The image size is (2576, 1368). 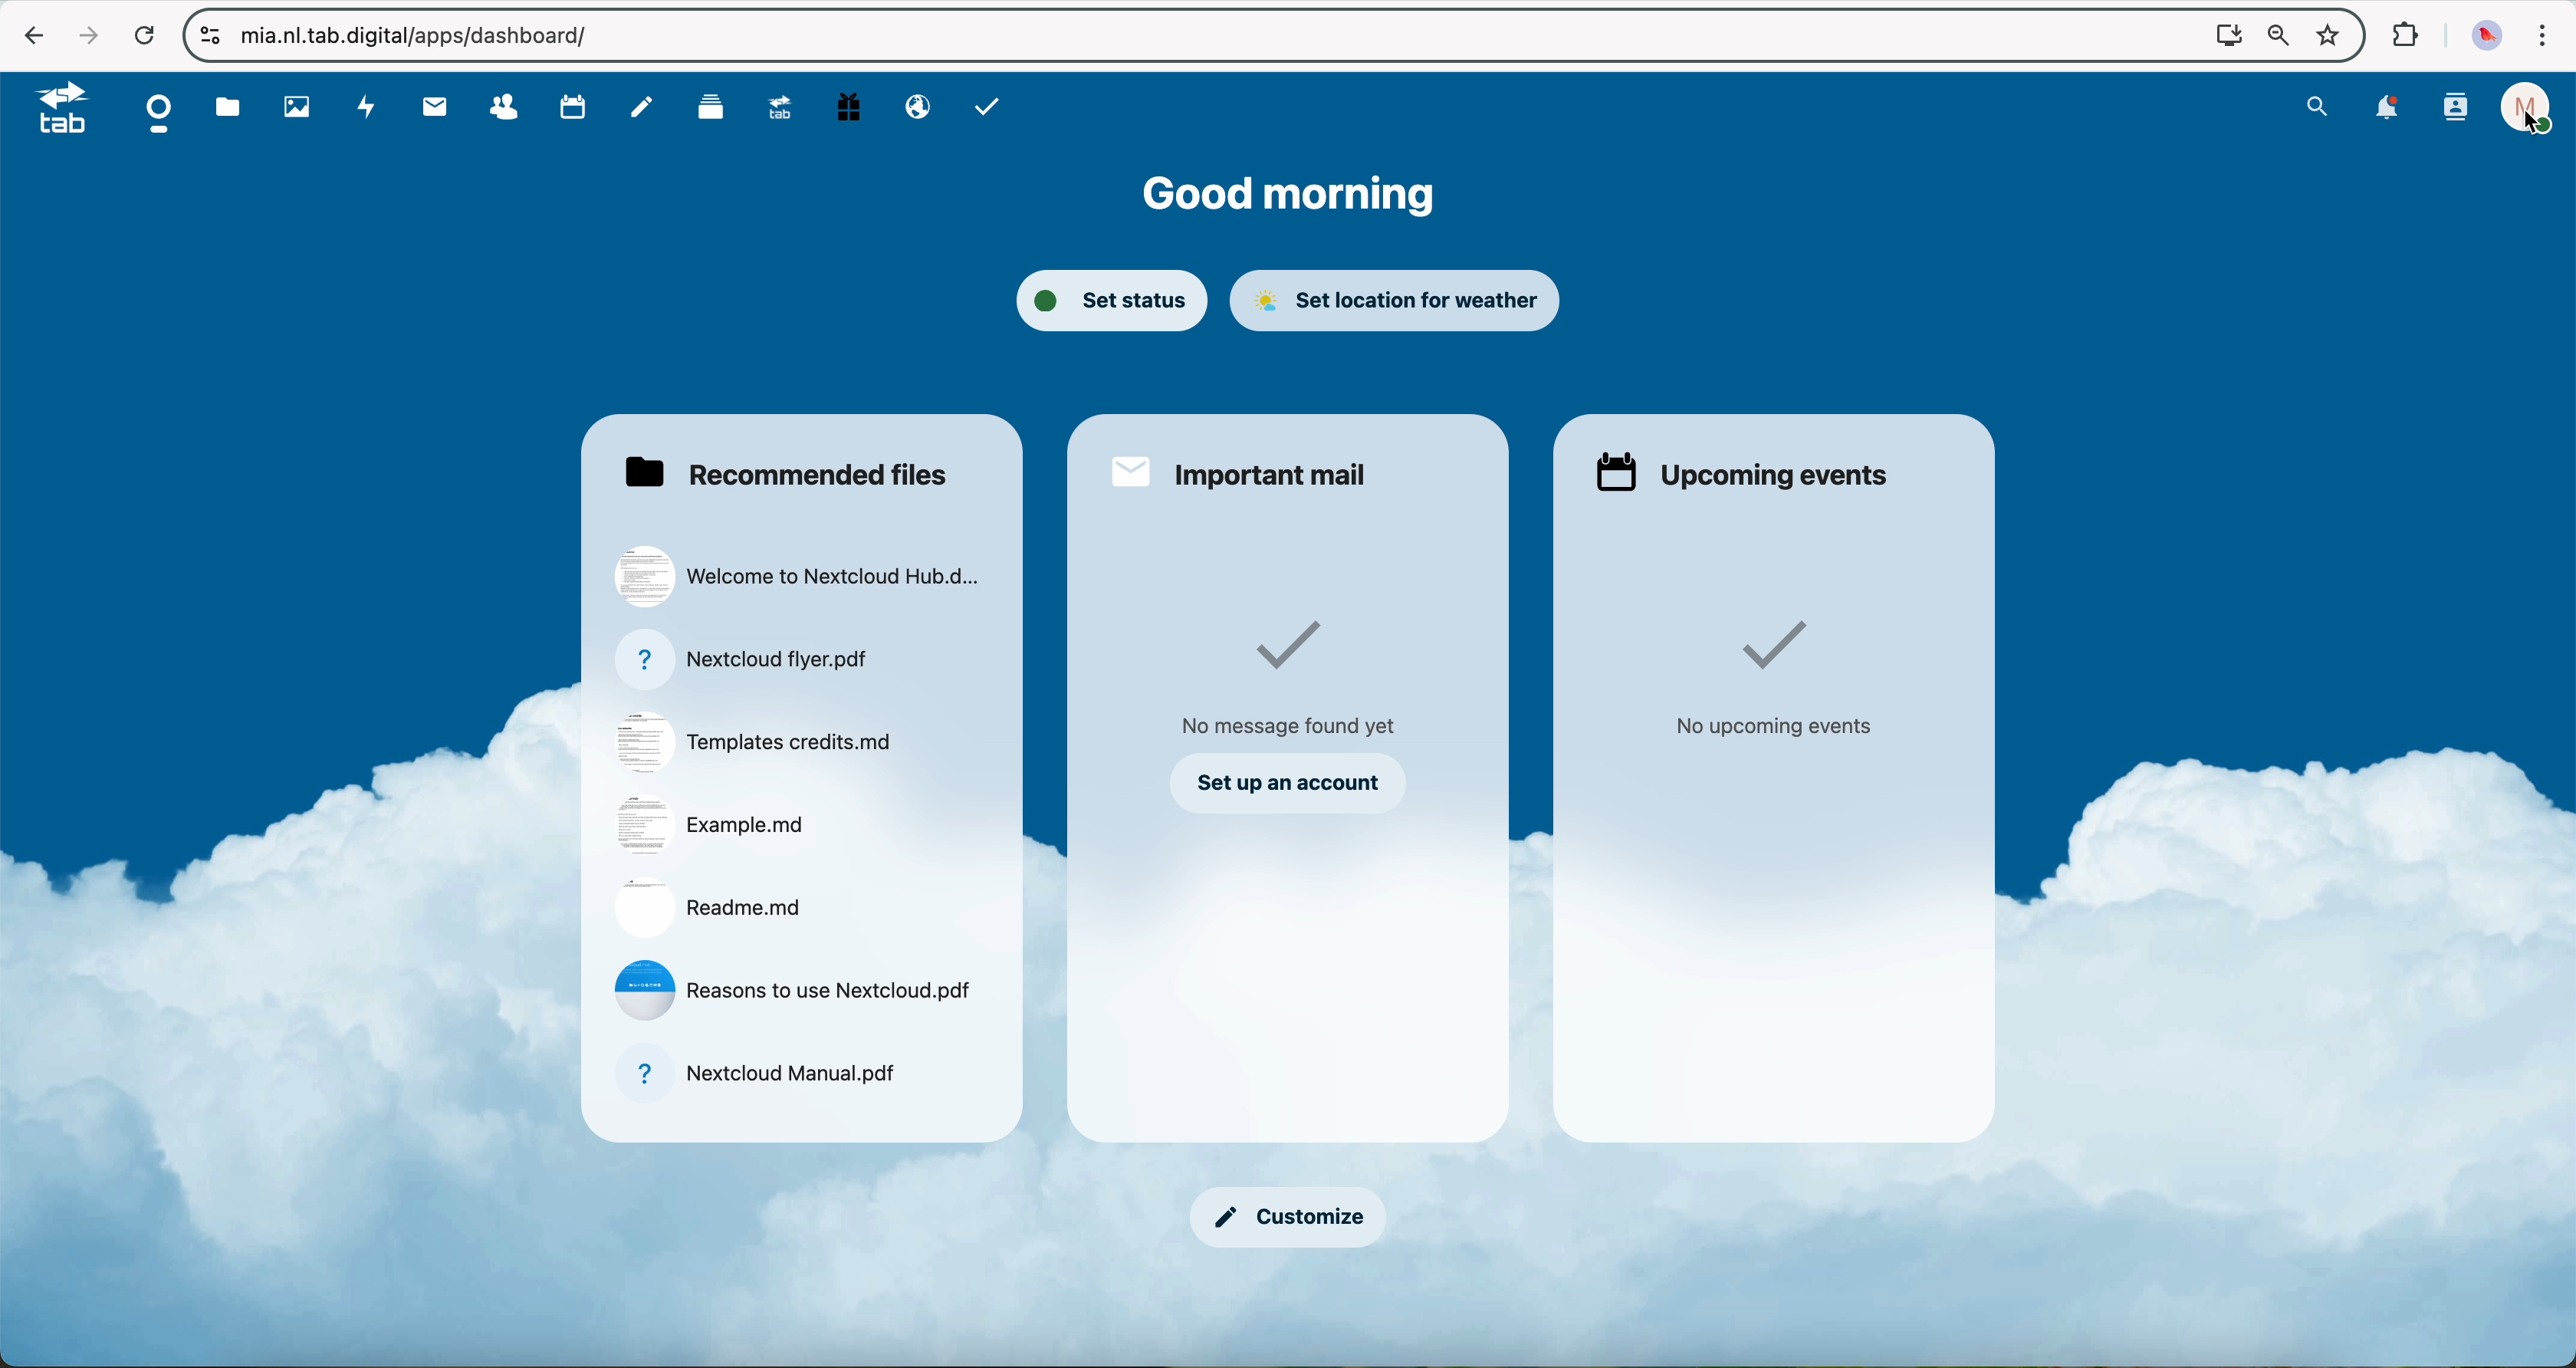 What do you see at coordinates (29, 34) in the screenshot?
I see `navigate back` at bounding box center [29, 34].